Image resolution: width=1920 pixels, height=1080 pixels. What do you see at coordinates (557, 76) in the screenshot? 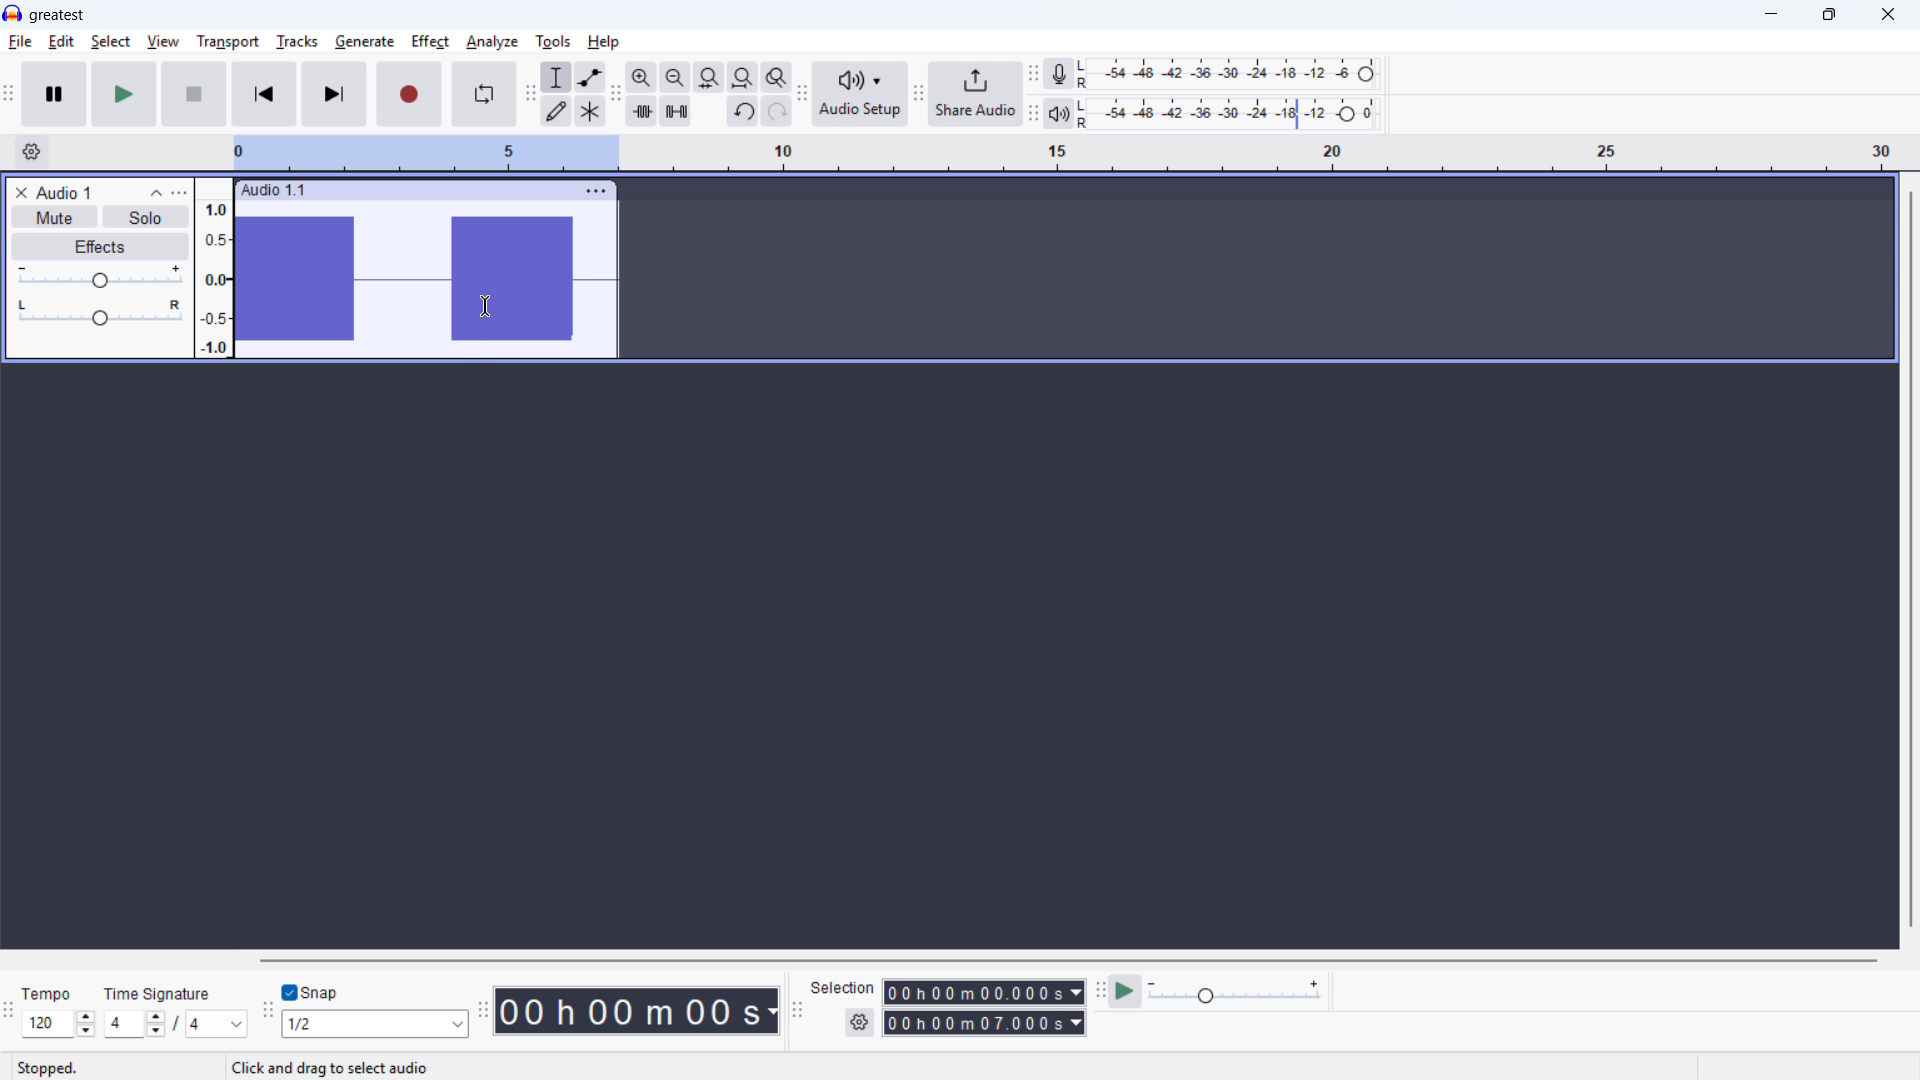
I see `Selection tool ` at bounding box center [557, 76].